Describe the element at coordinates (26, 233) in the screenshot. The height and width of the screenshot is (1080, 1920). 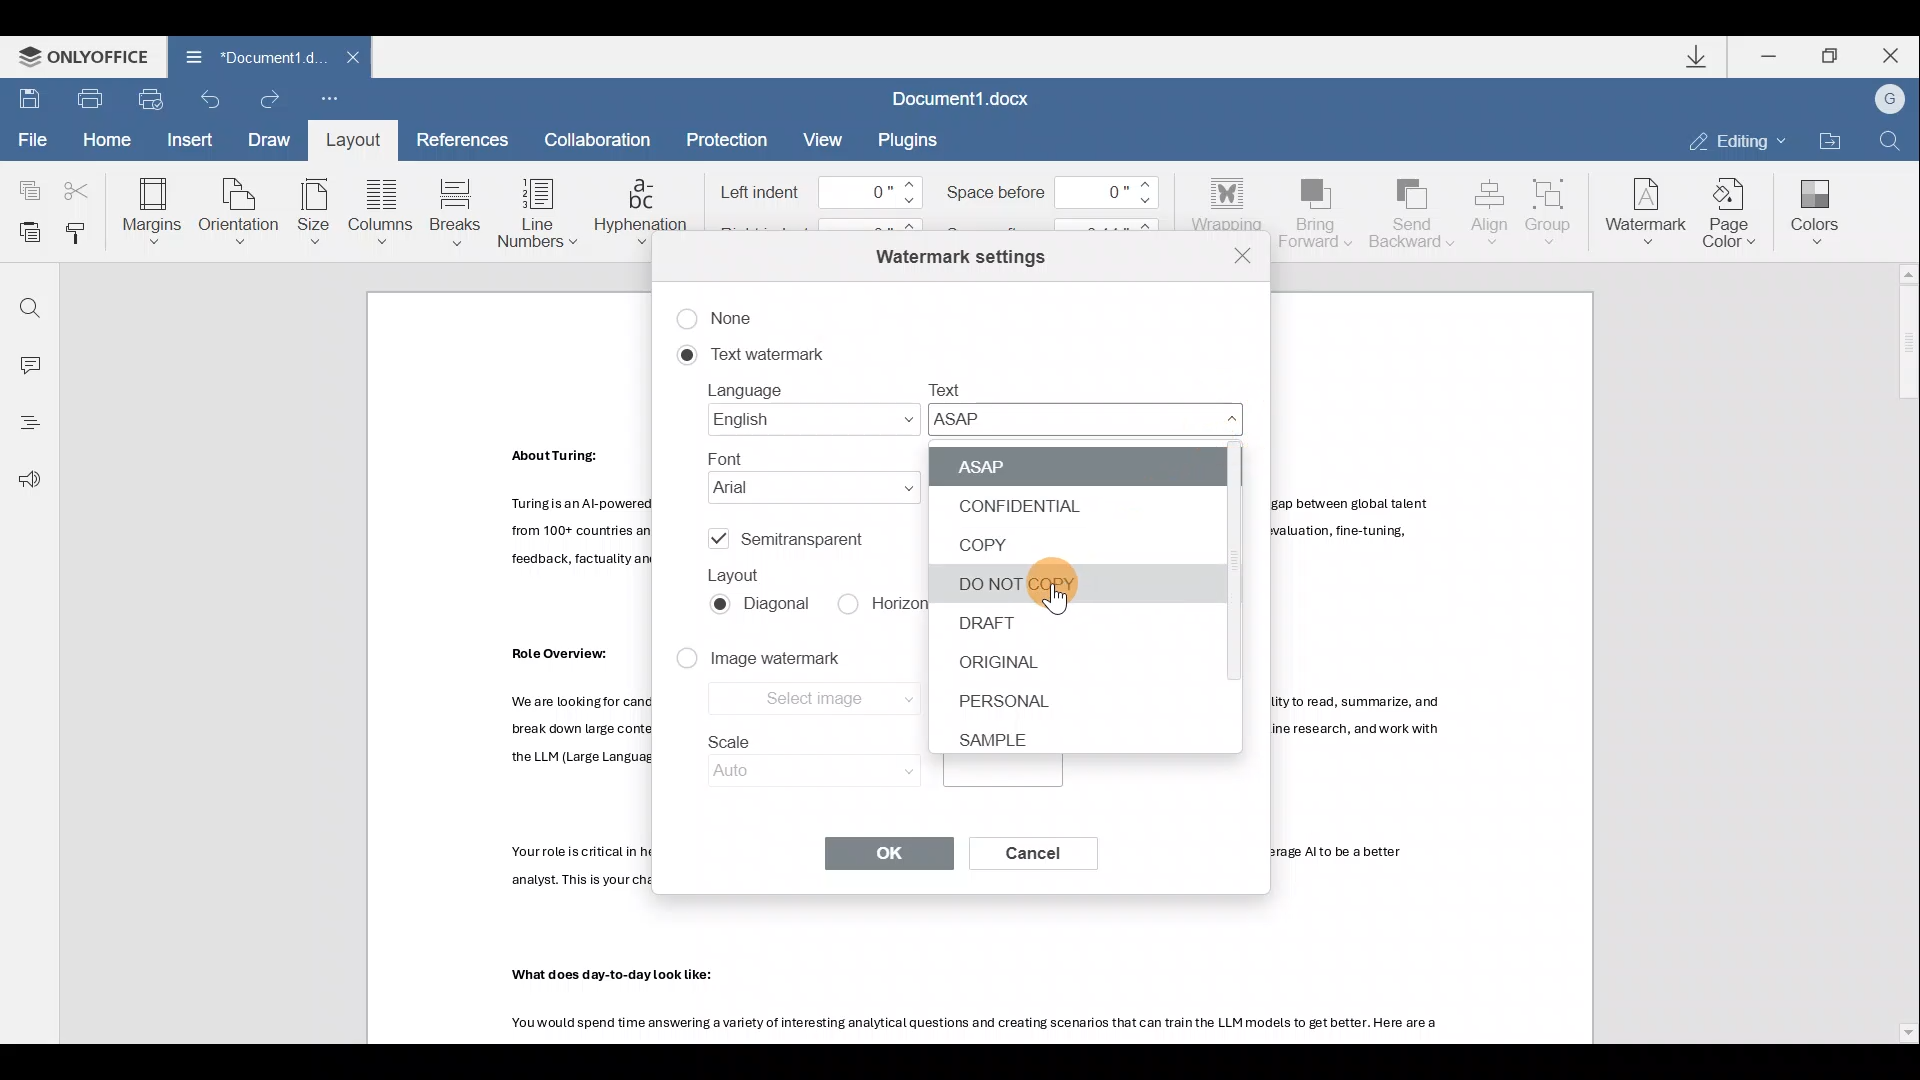
I see `Paste` at that location.